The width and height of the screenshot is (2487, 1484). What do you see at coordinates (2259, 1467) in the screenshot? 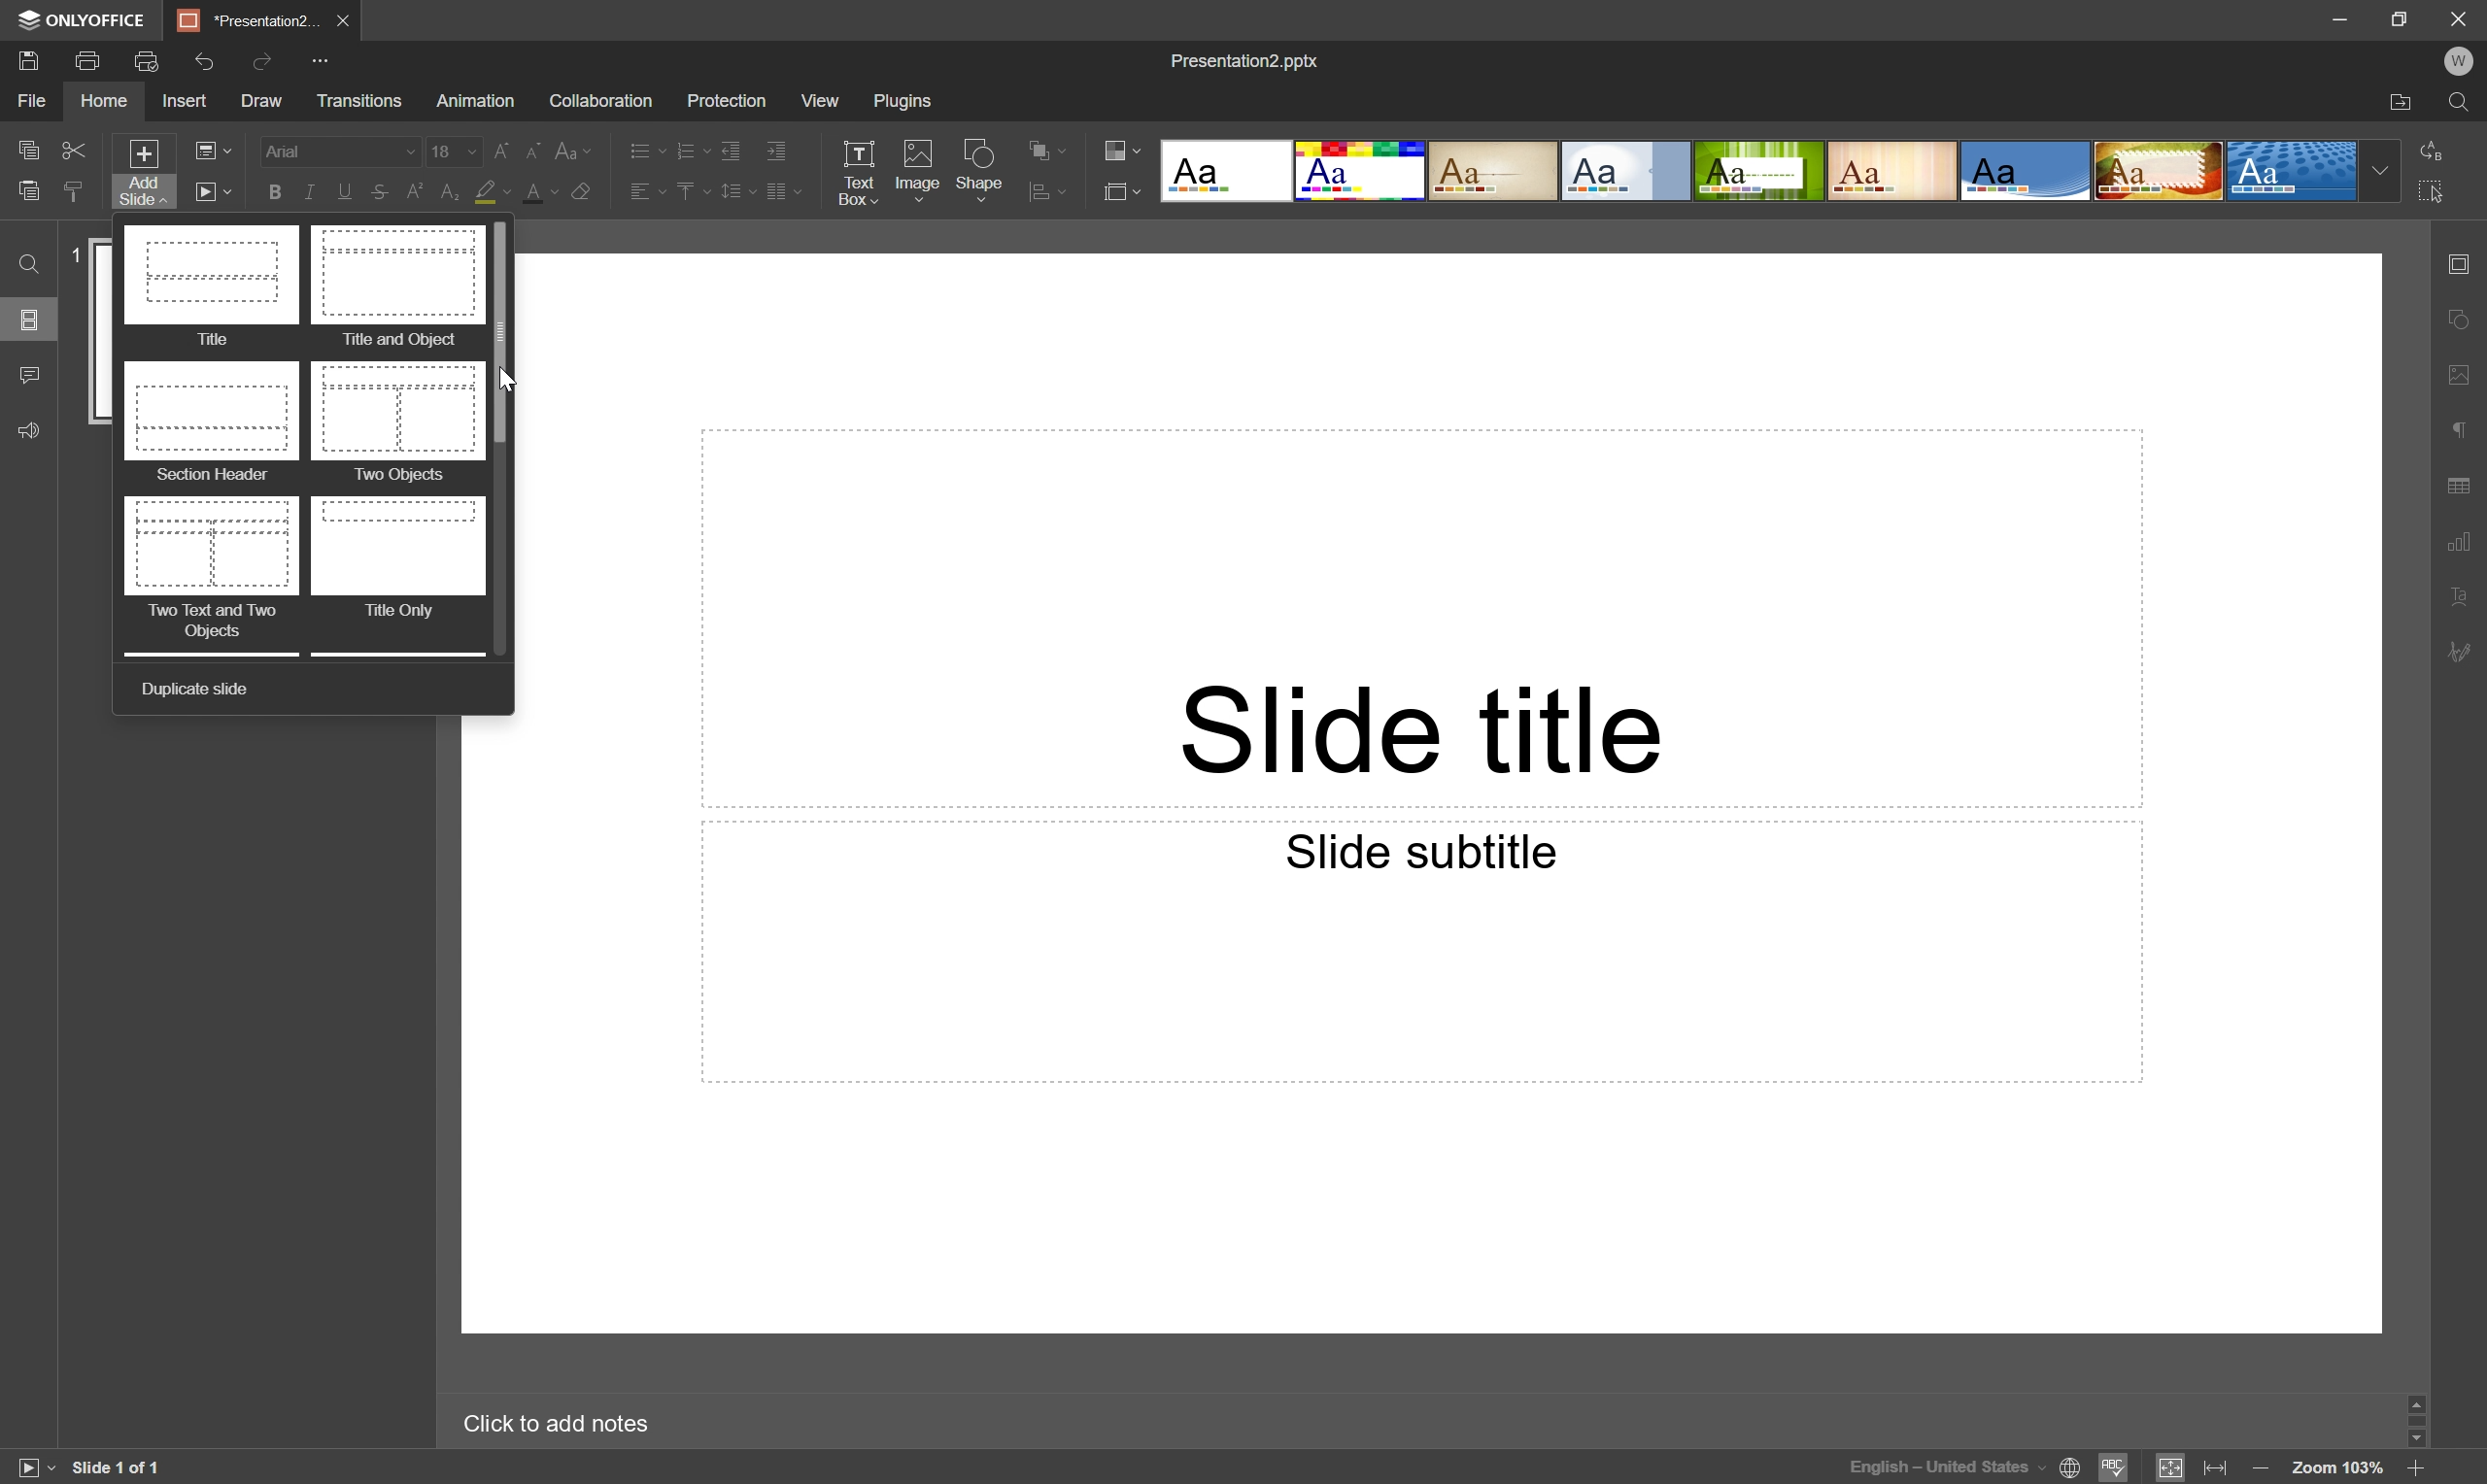
I see `Zoom out` at bounding box center [2259, 1467].